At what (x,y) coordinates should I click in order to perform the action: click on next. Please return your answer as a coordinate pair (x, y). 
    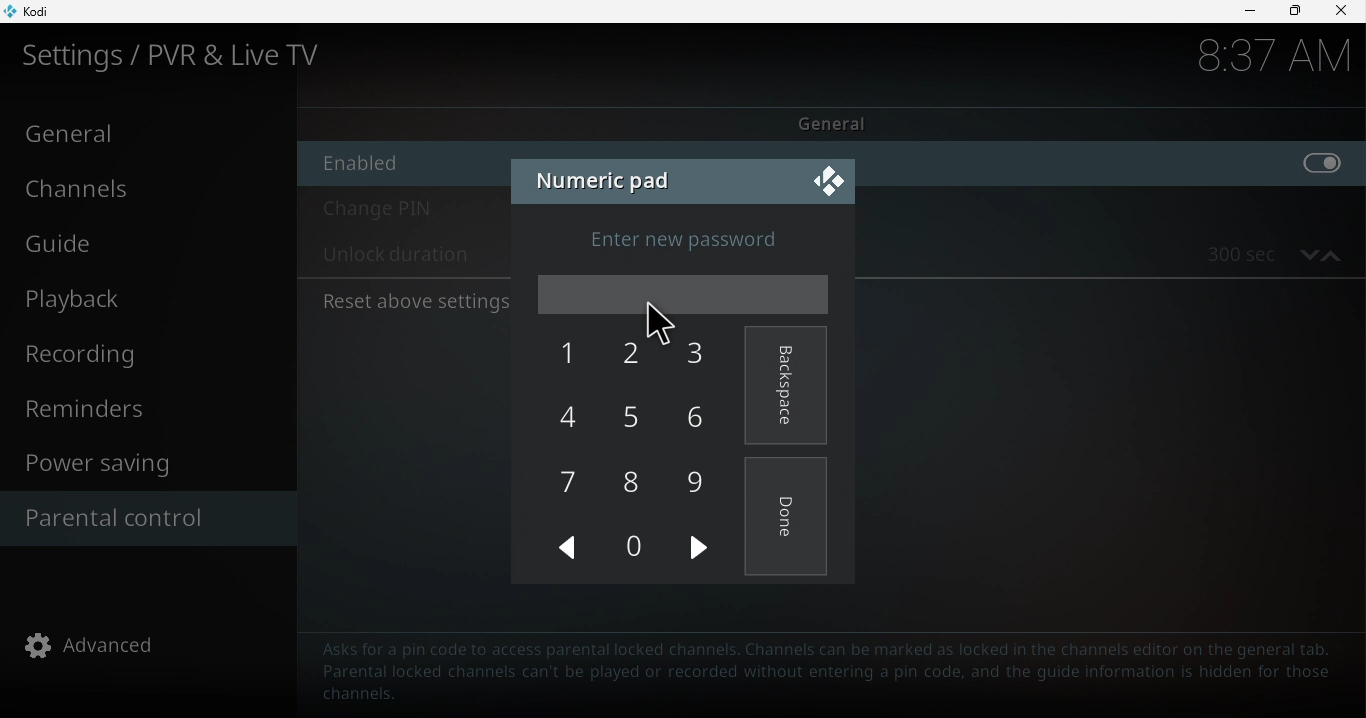
    Looking at the image, I should click on (701, 545).